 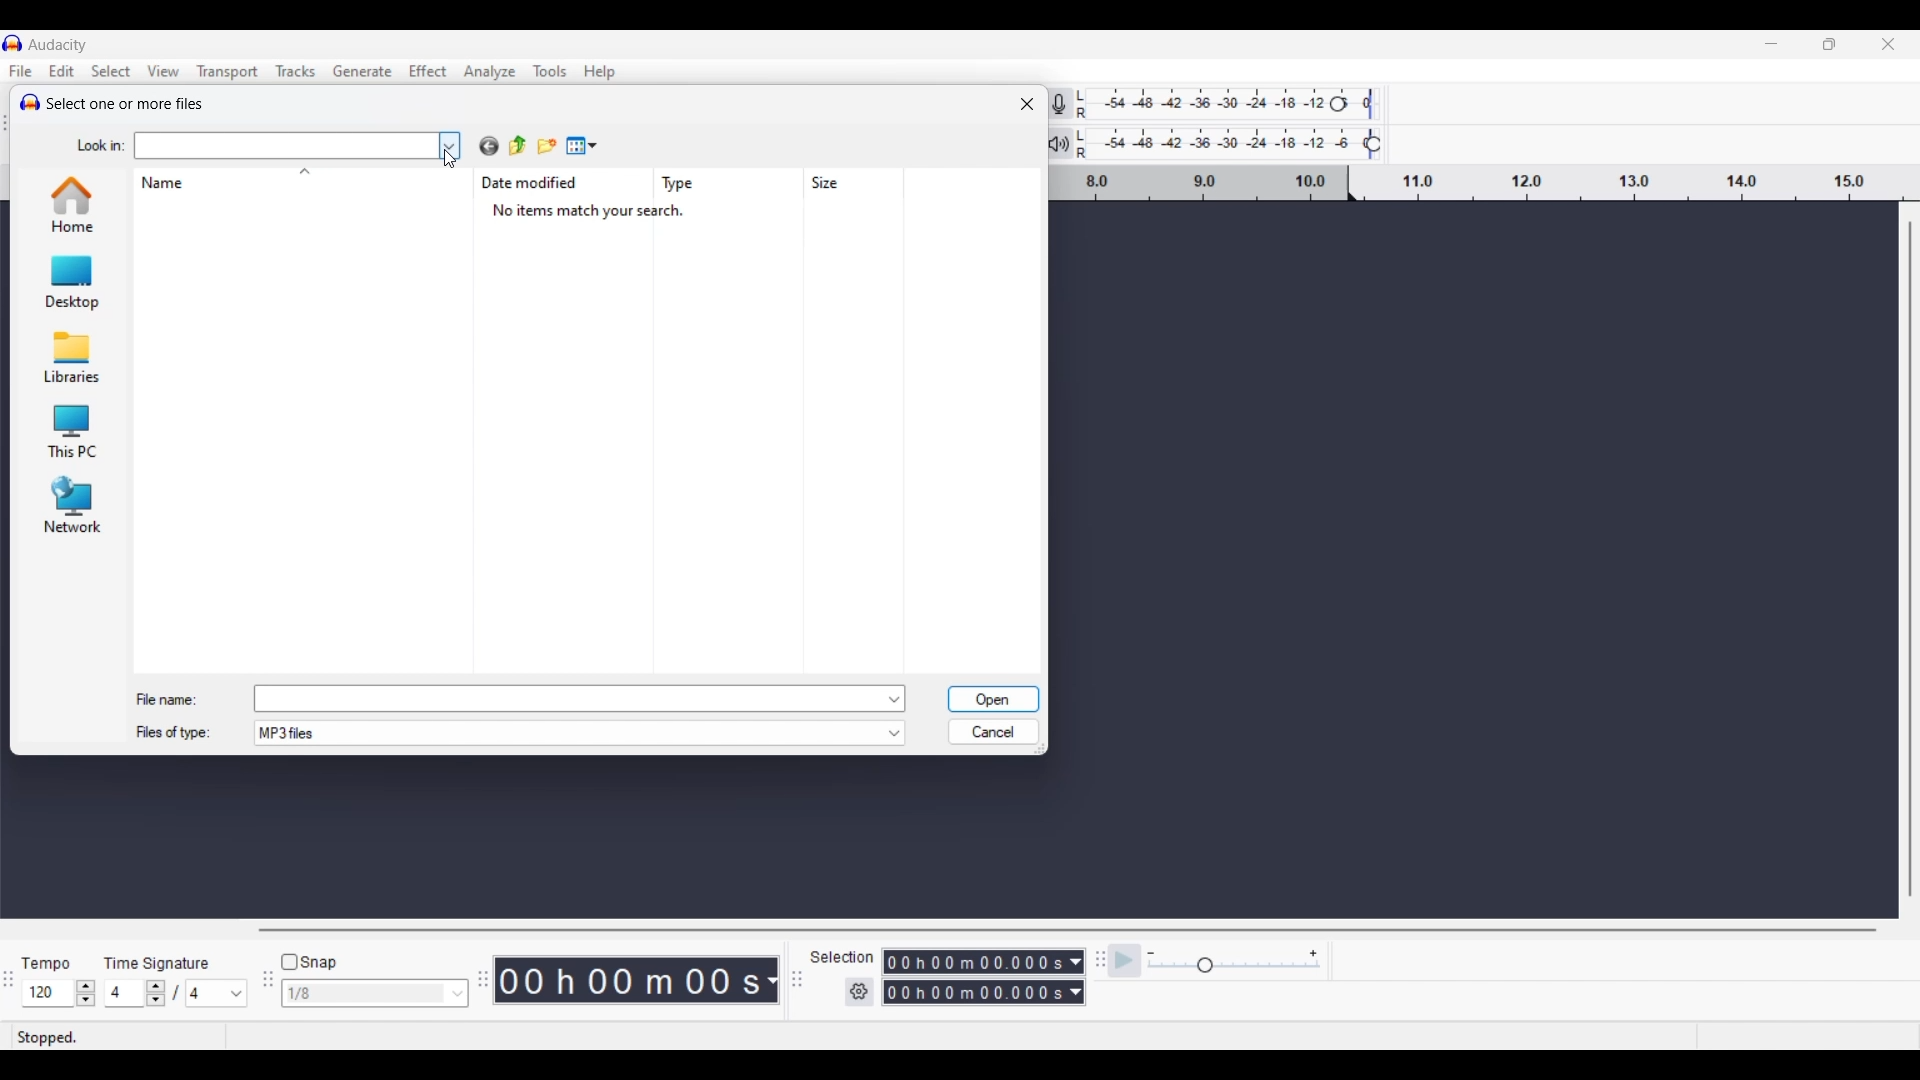 I want to click on selection toolbar, so click(x=792, y=980).